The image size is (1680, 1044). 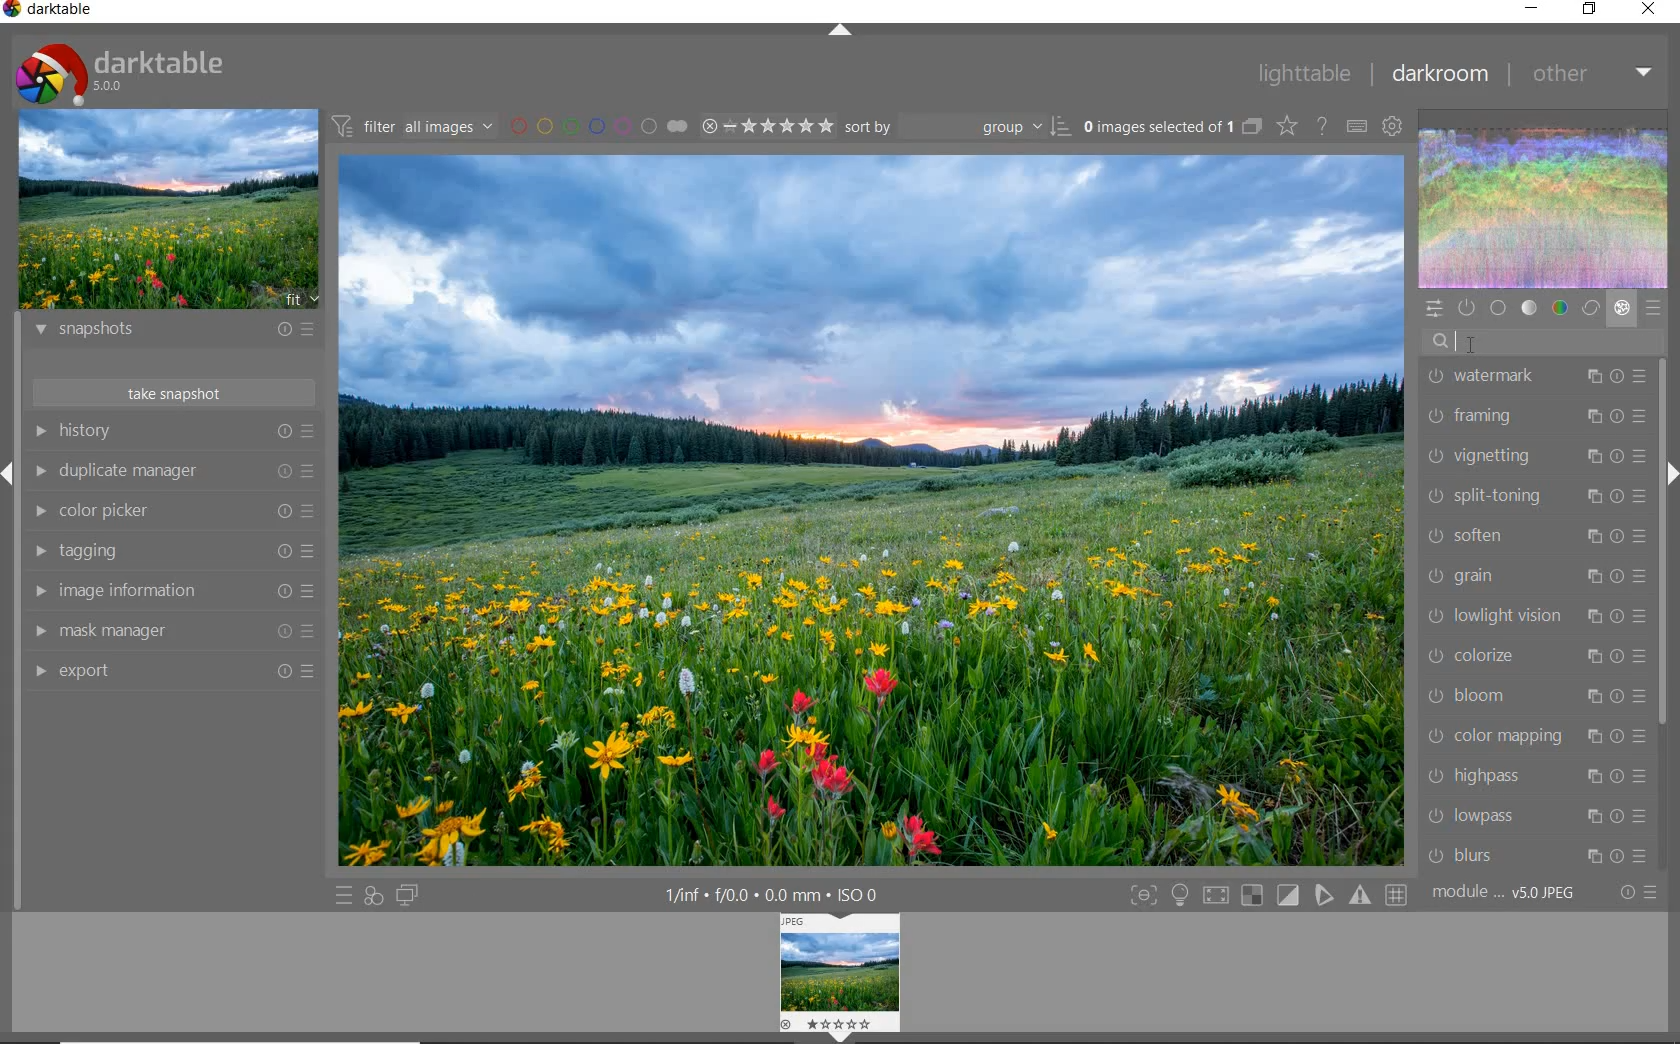 What do you see at coordinates (1533, 416) in the screenshot?
I see `framing` at bounding box center [1533, 416].